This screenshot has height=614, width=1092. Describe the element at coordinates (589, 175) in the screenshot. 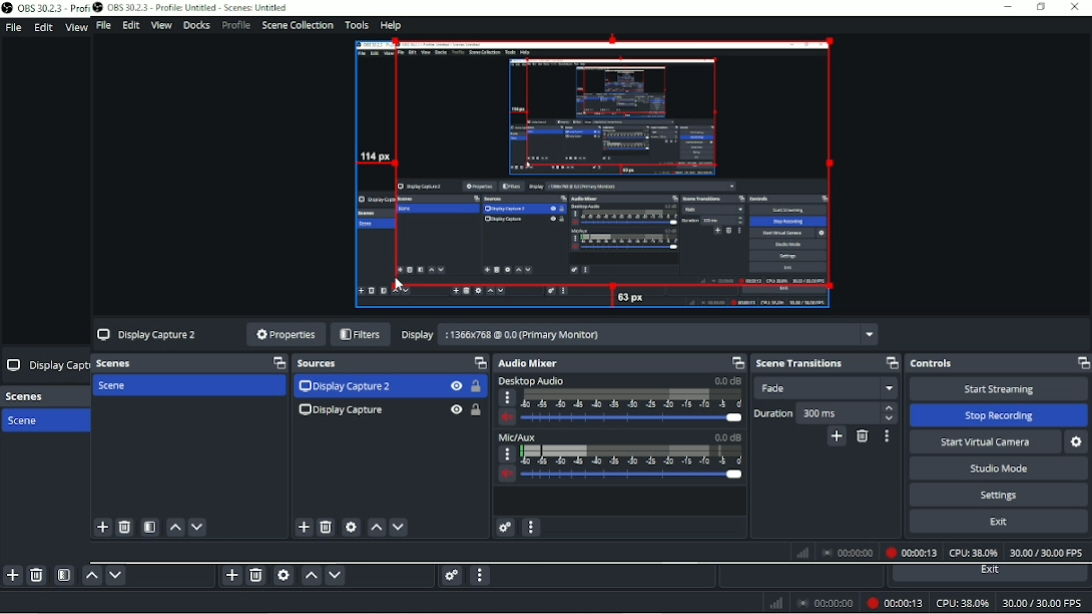

I see `Video` at that location.